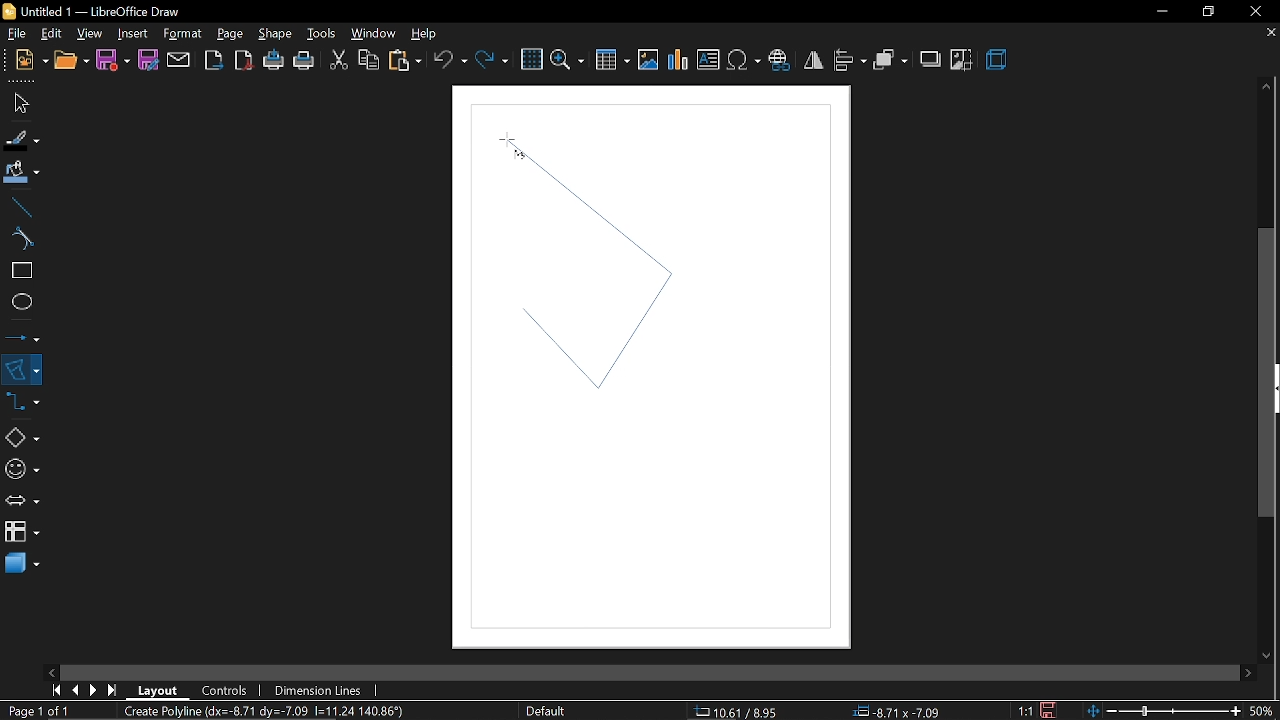 The height and width of the screenshot is (720, 1280). Describe the element at coordinates (709, 61) in the screenshot. I see `insert image` at that location.